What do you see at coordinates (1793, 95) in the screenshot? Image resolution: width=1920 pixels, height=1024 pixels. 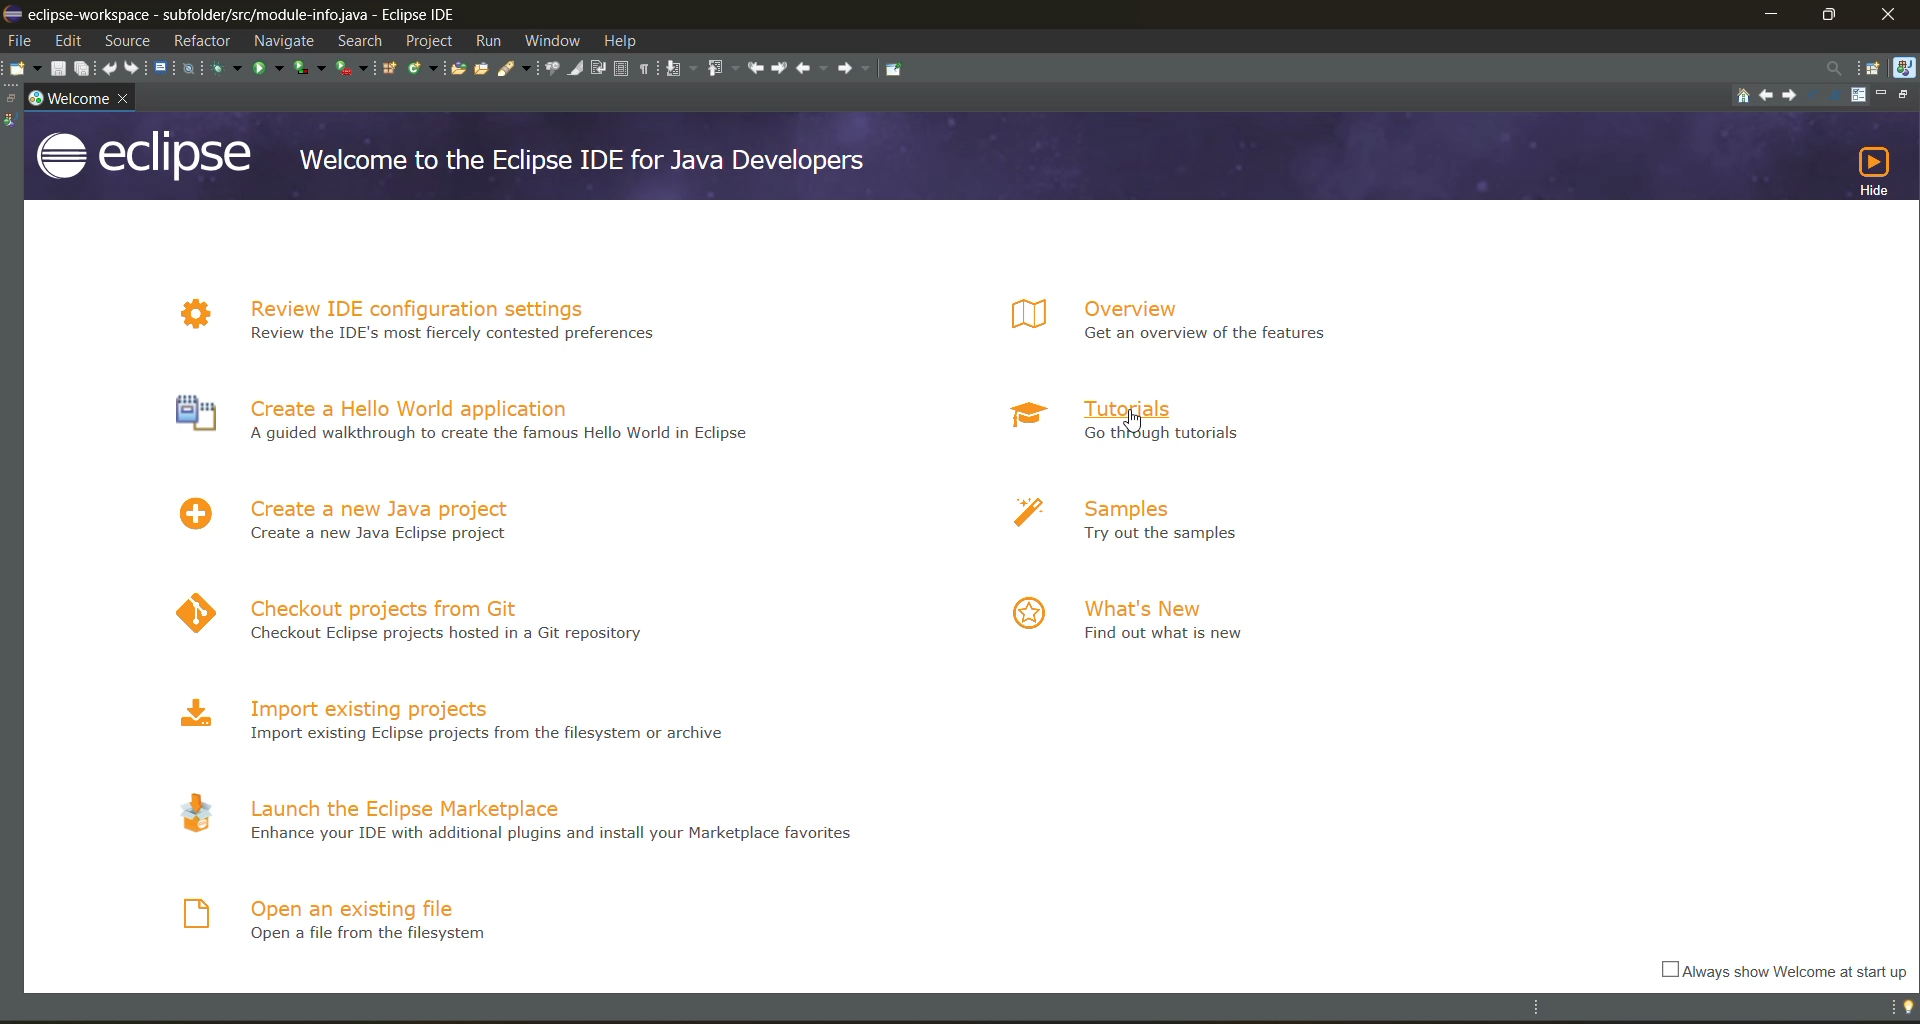 I see `navigate to next topic` at bounding box center [1793, 95].